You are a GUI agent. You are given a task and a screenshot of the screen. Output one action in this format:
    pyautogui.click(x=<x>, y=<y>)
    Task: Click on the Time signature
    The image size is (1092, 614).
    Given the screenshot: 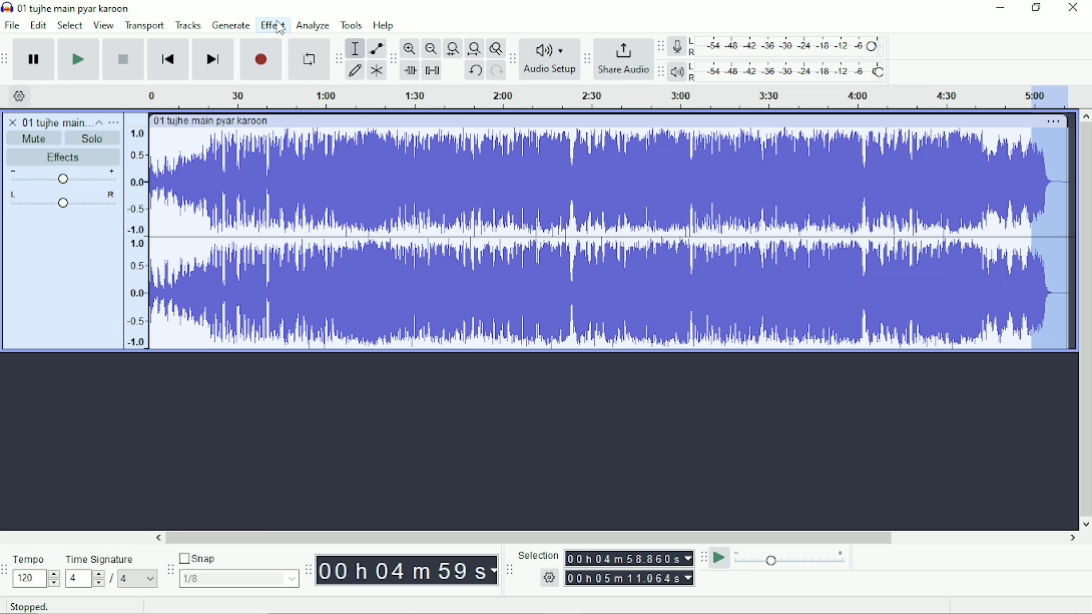 What is the action you would take?
    pyautogui.click(x=111, y=559)
    